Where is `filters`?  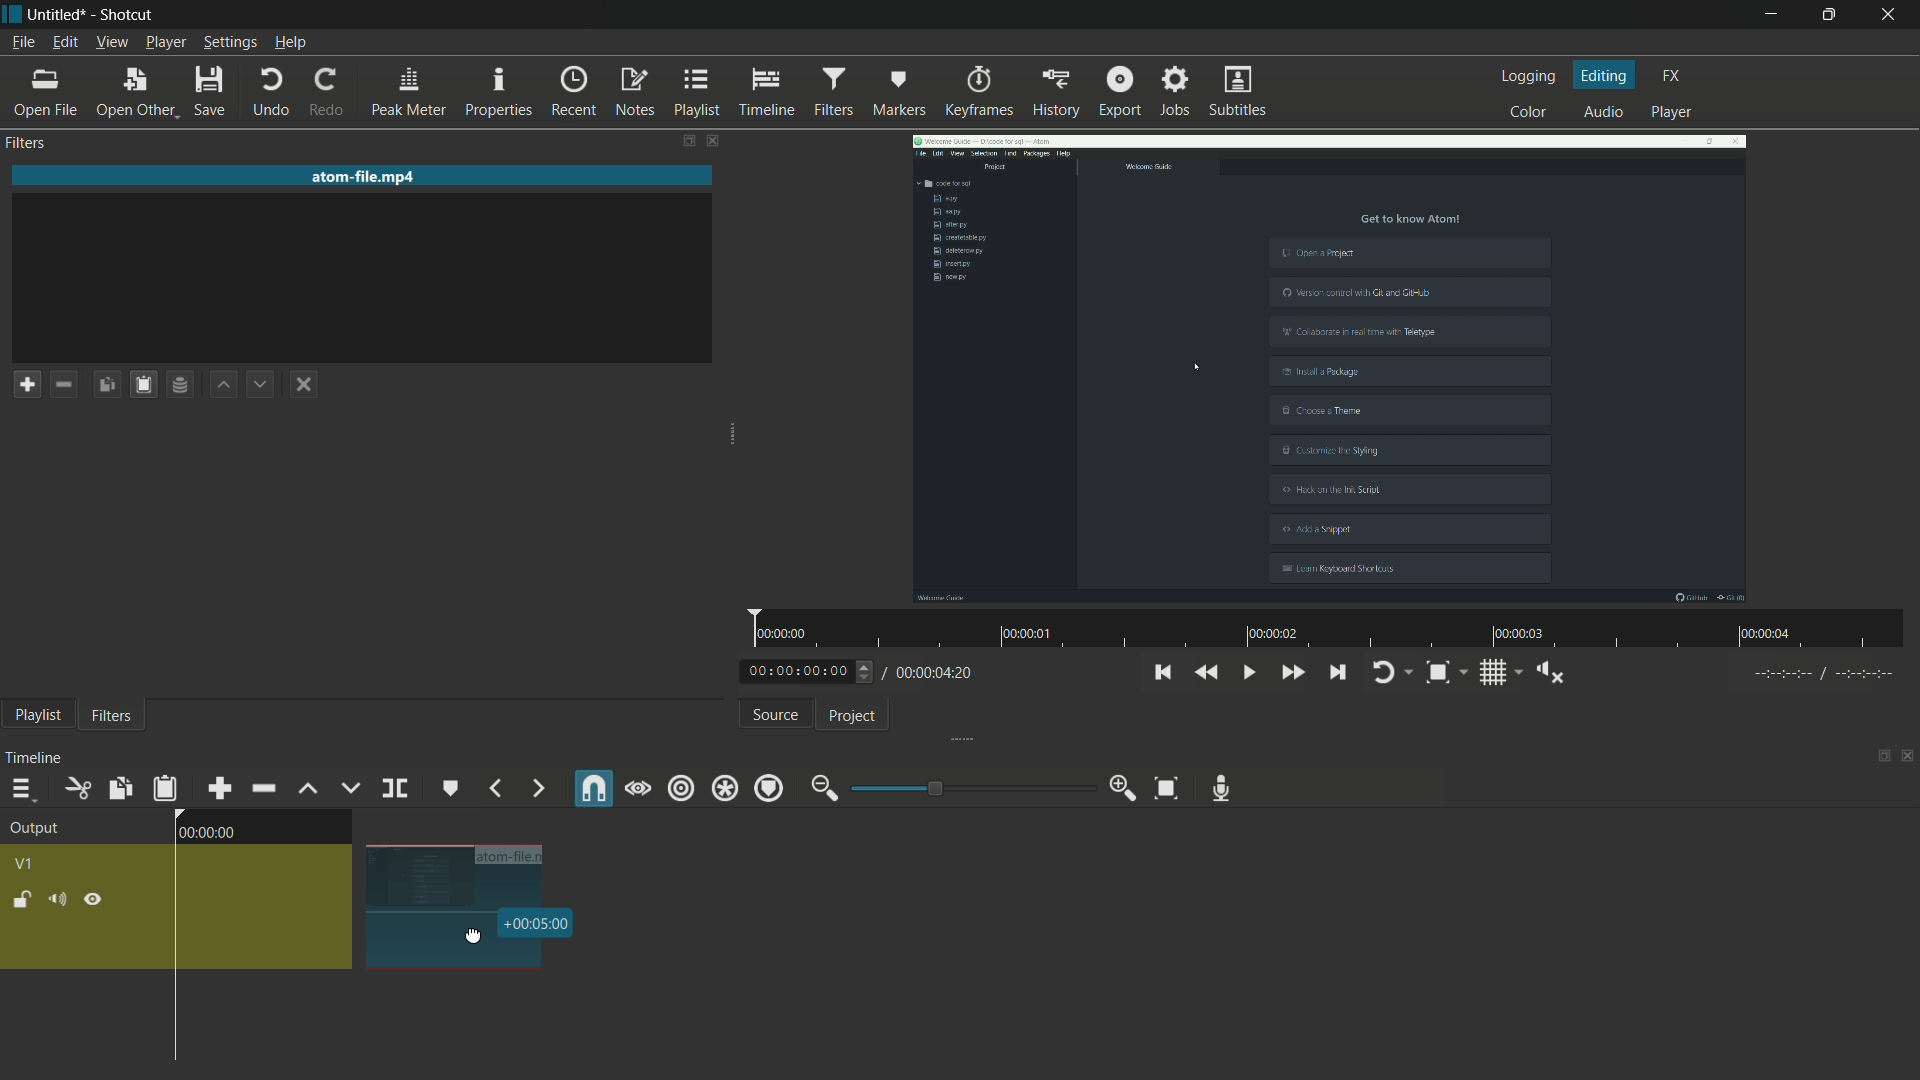 filters is located at coordinates (110, 716).